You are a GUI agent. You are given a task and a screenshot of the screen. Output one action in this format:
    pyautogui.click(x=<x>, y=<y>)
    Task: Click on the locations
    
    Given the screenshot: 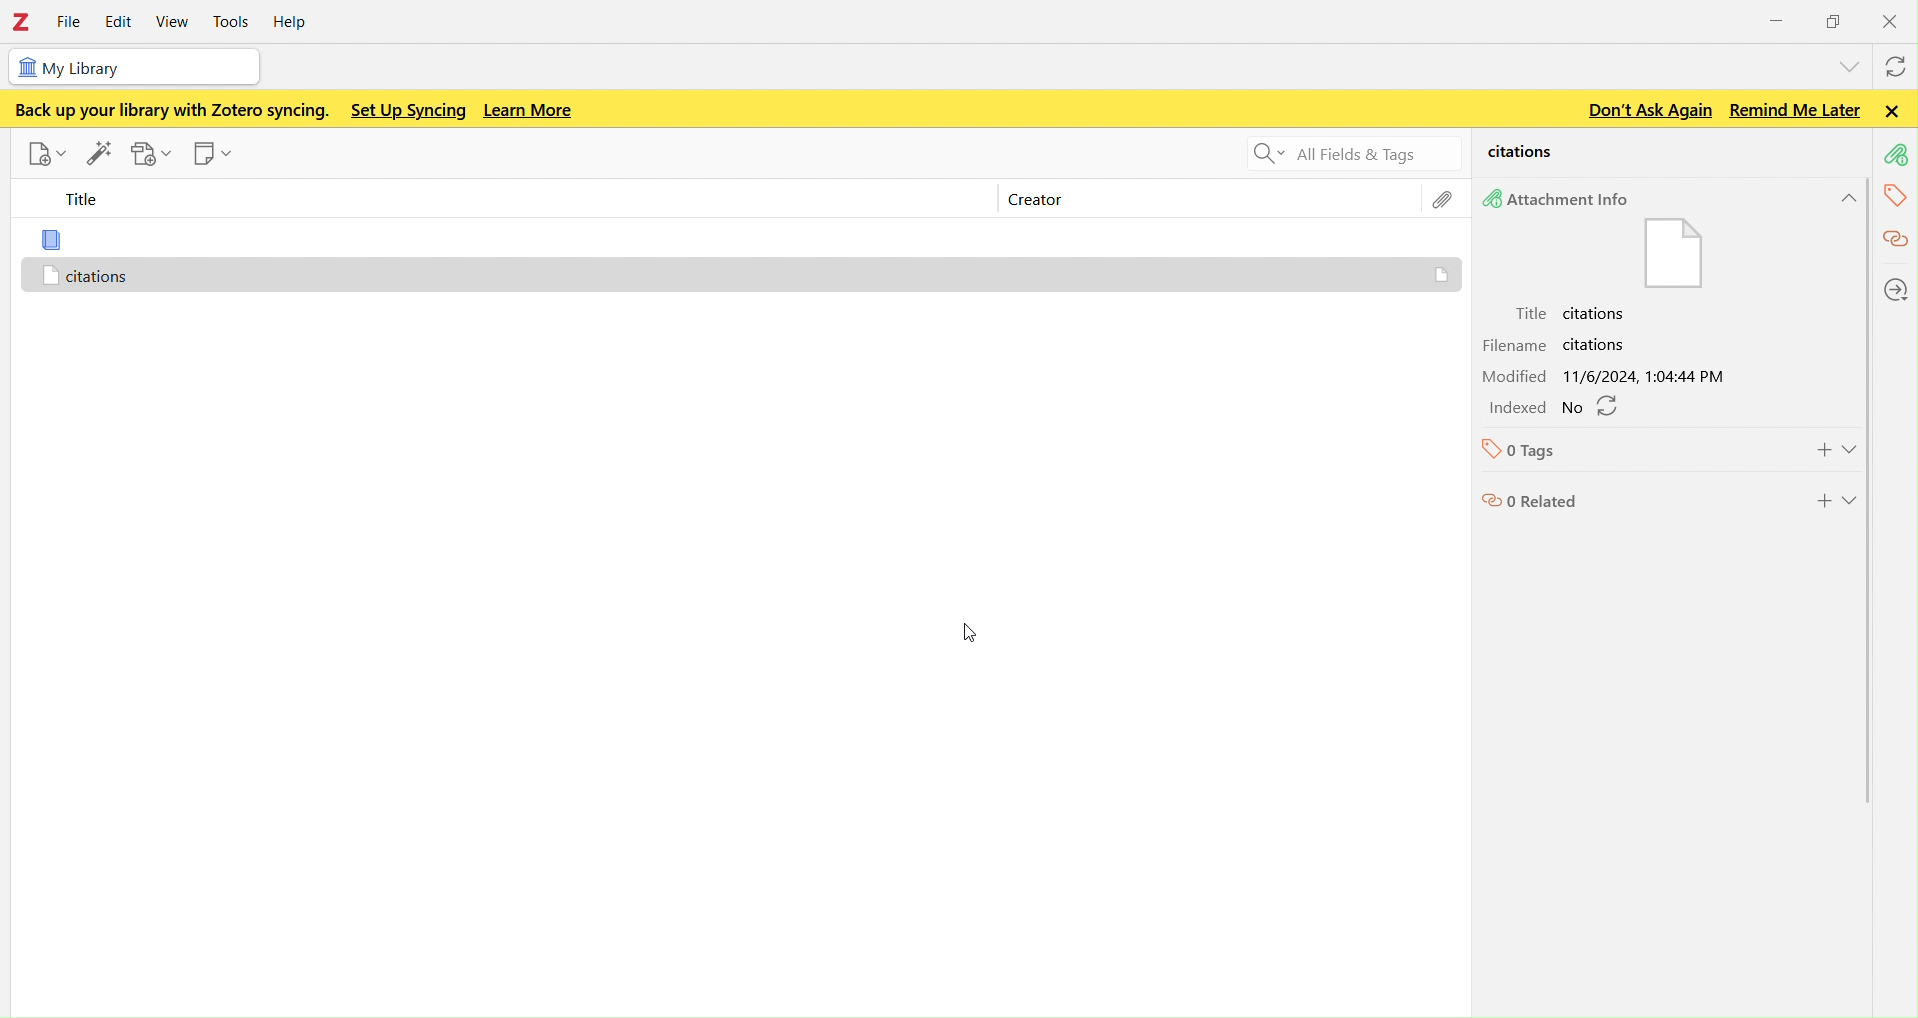 What is the action you would take?
    pyautogui.click(x=1904, y=290)
    